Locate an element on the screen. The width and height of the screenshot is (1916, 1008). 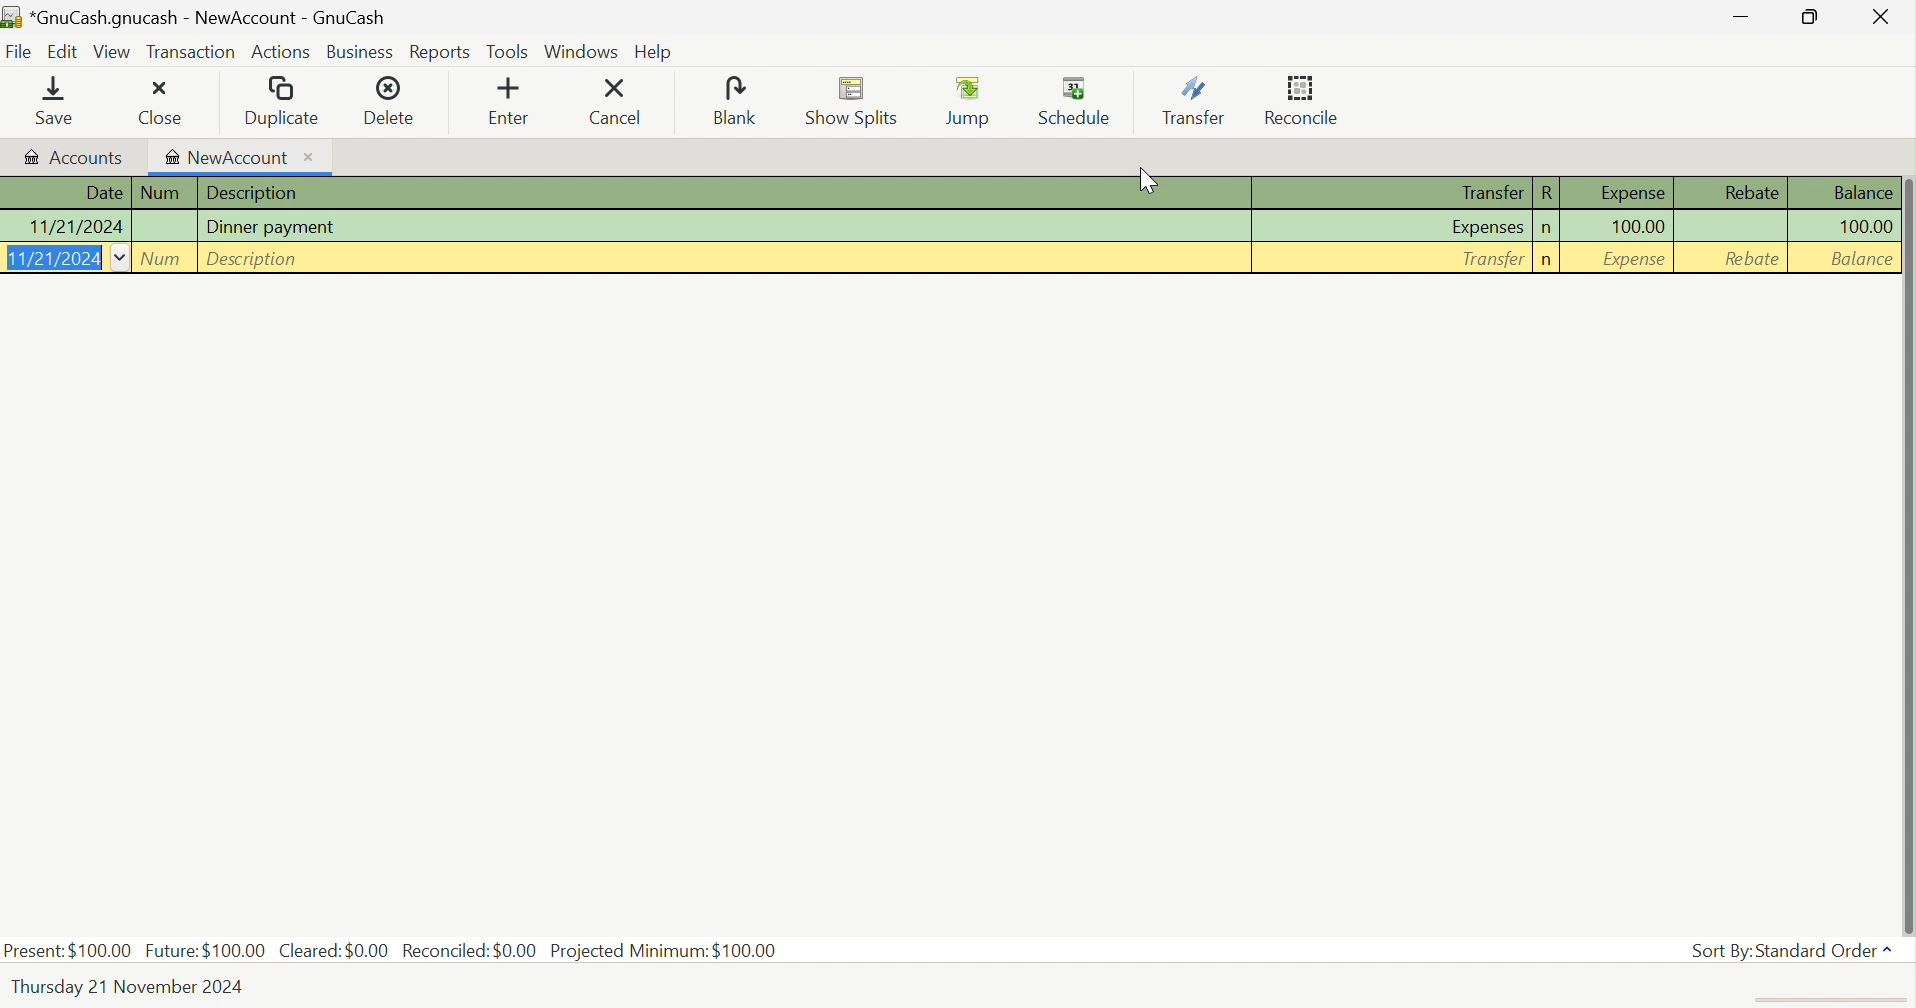
Transfer is located at coordinates (1488, 192).